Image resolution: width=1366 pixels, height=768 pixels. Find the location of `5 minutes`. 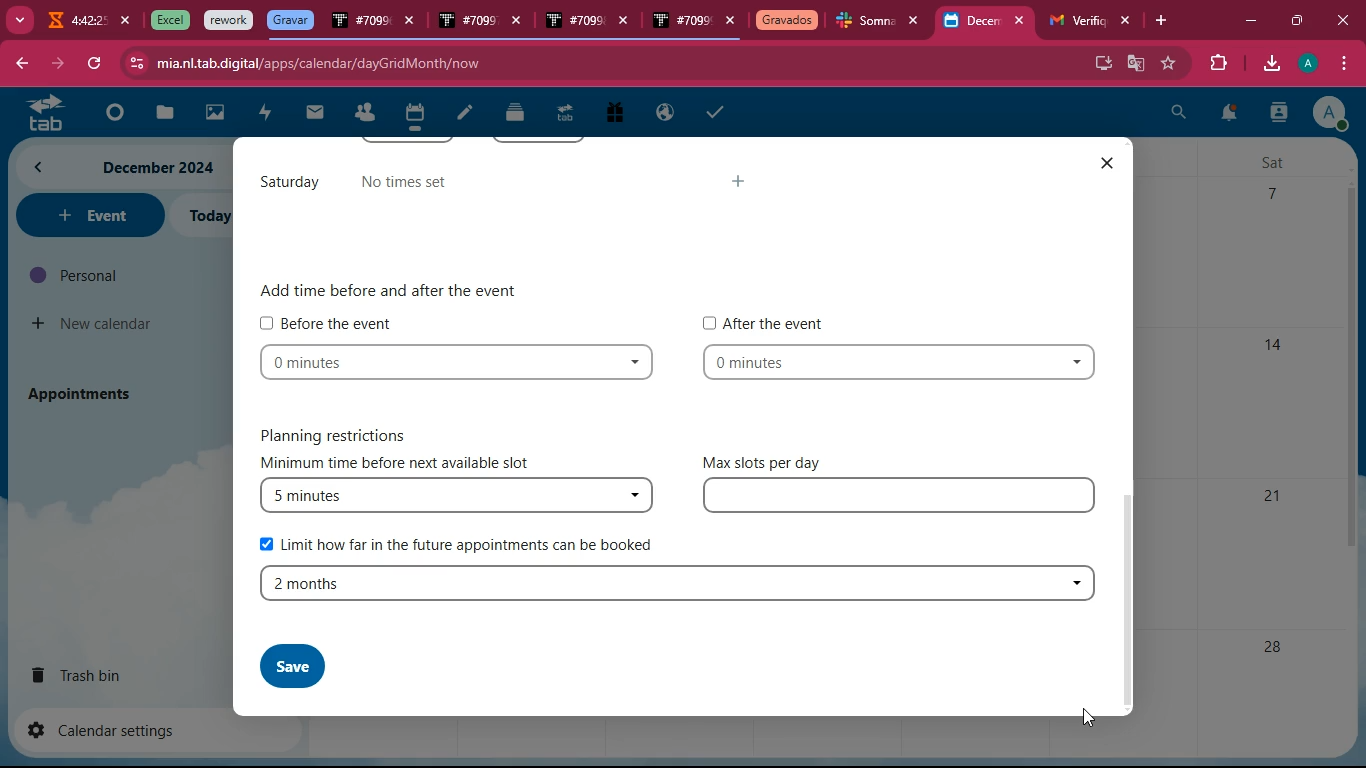

5 minutes is located at coordinates (452, 496).